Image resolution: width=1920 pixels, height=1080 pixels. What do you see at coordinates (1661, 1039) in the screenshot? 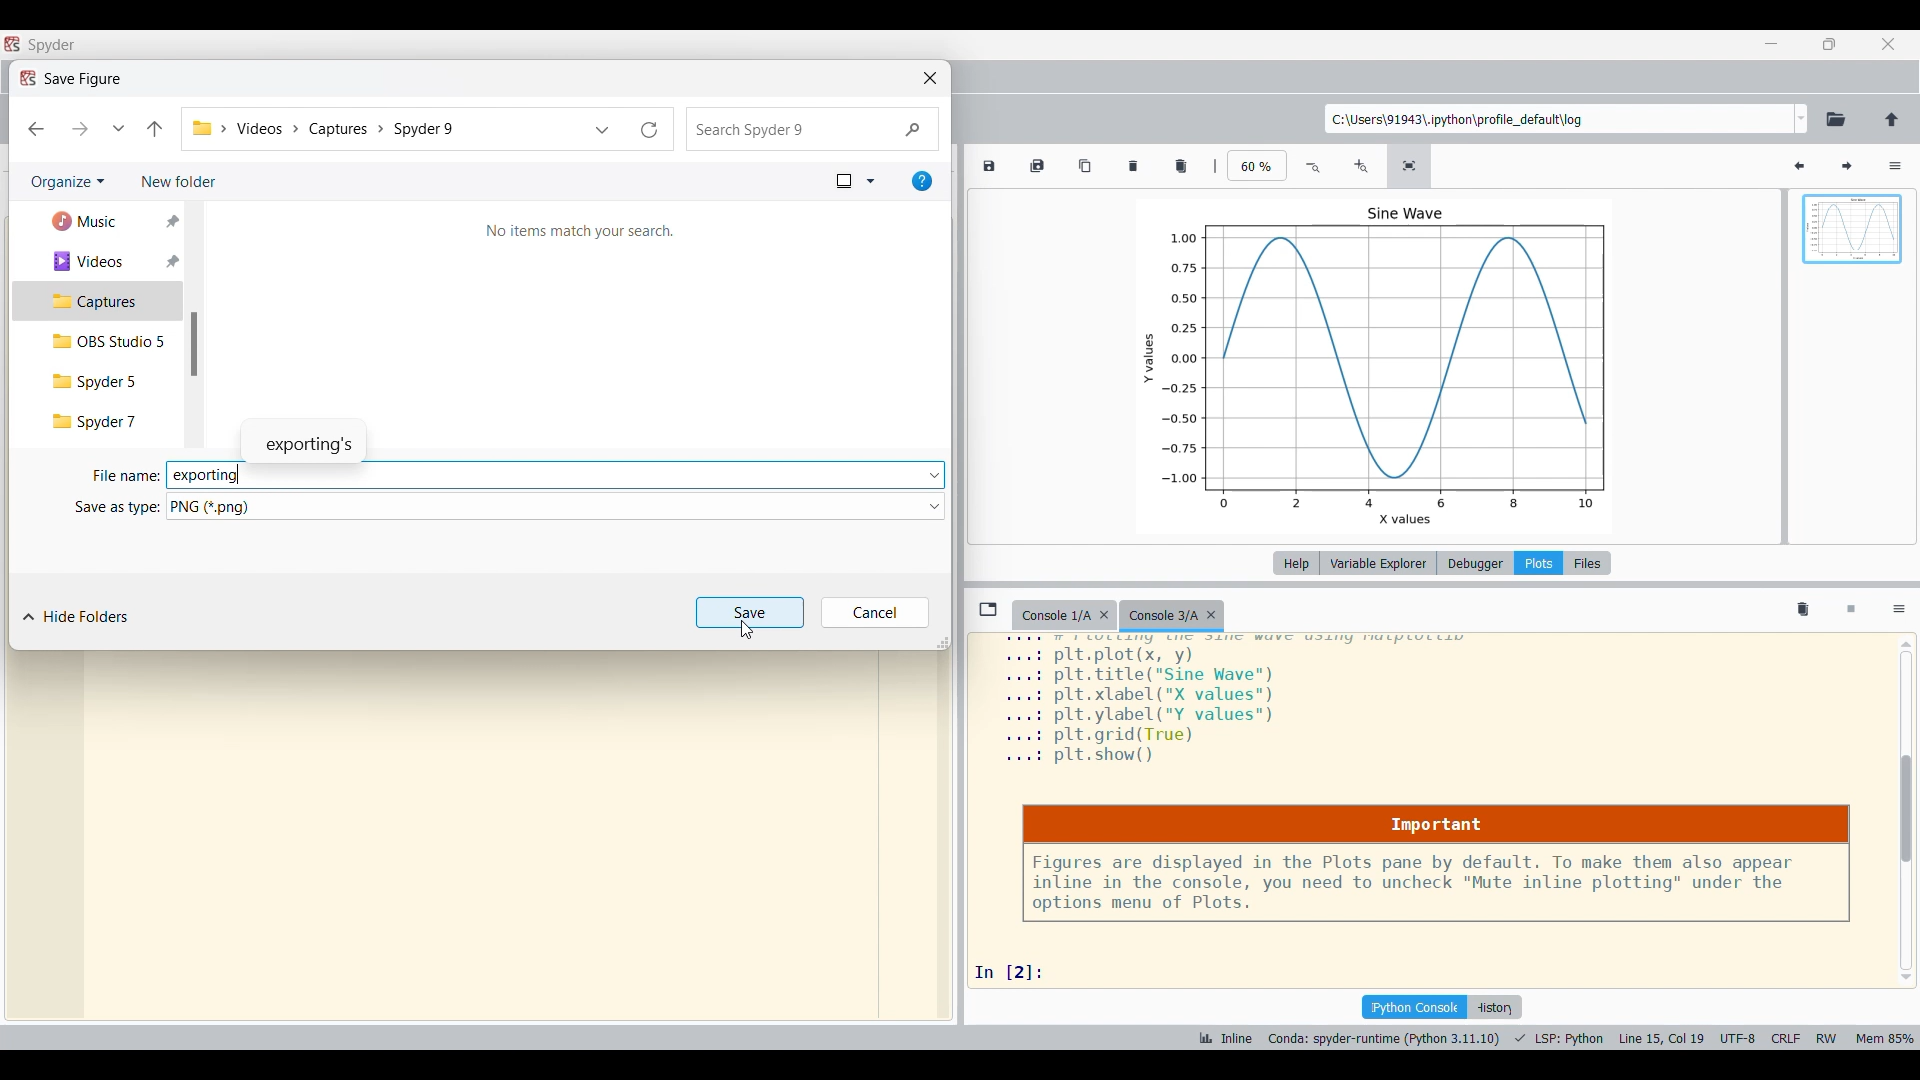
I see `CURSOR POSITION` at bounding box center [1661, 1039].